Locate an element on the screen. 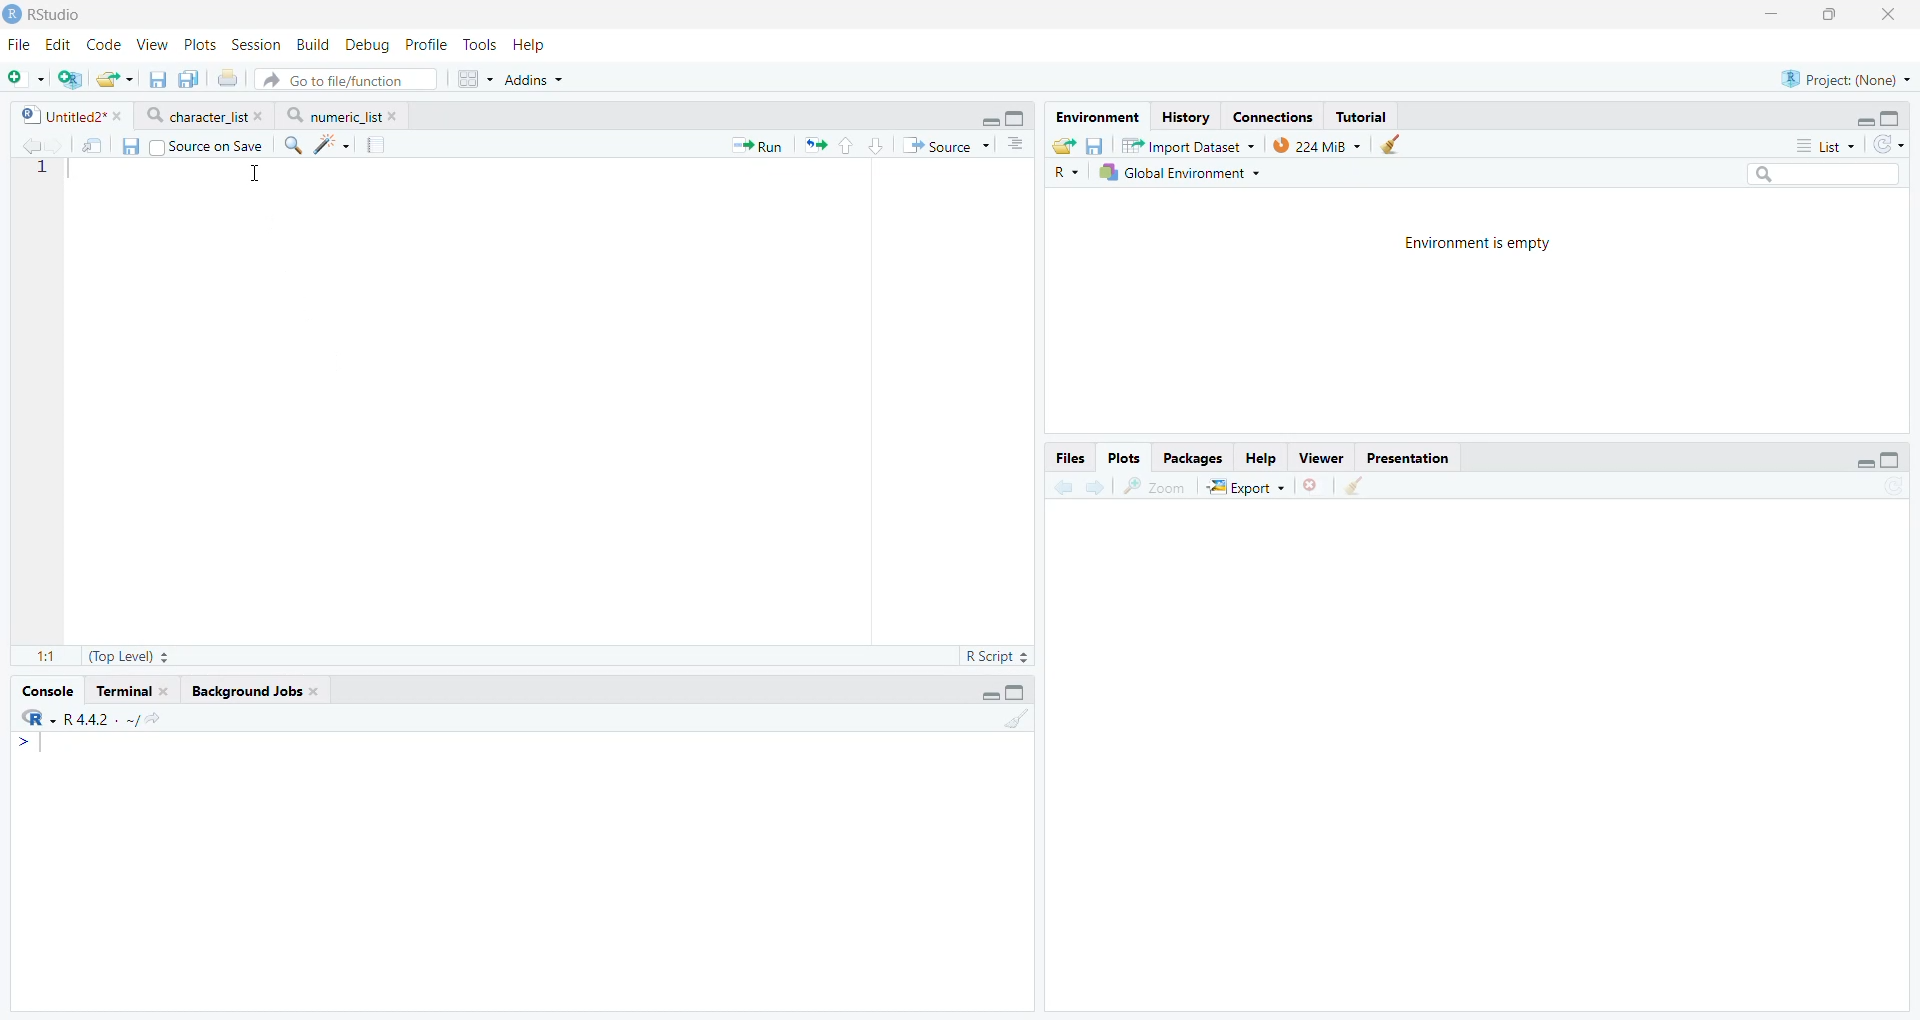 The image size is (1920, 1020). Clear is located at coordinates (1019, 720).